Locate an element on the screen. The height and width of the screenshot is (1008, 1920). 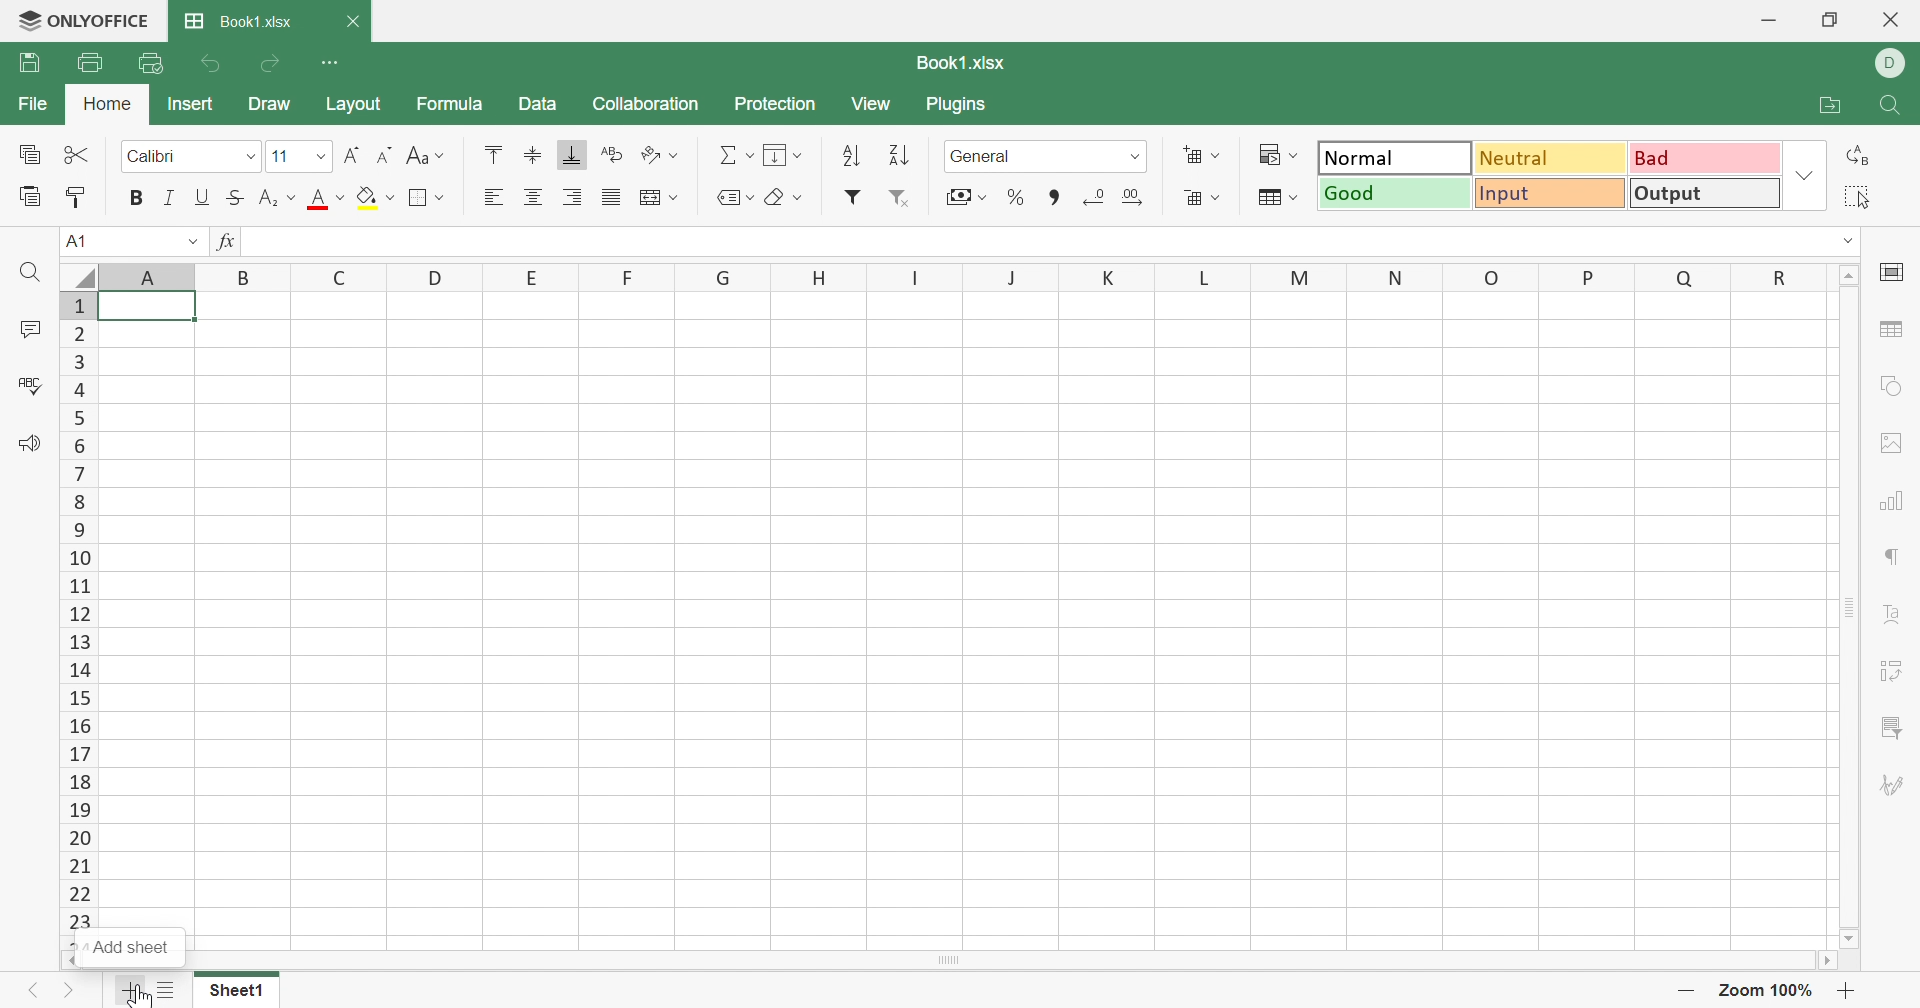
Conditional formatting is located at coordinates (1275, 155).